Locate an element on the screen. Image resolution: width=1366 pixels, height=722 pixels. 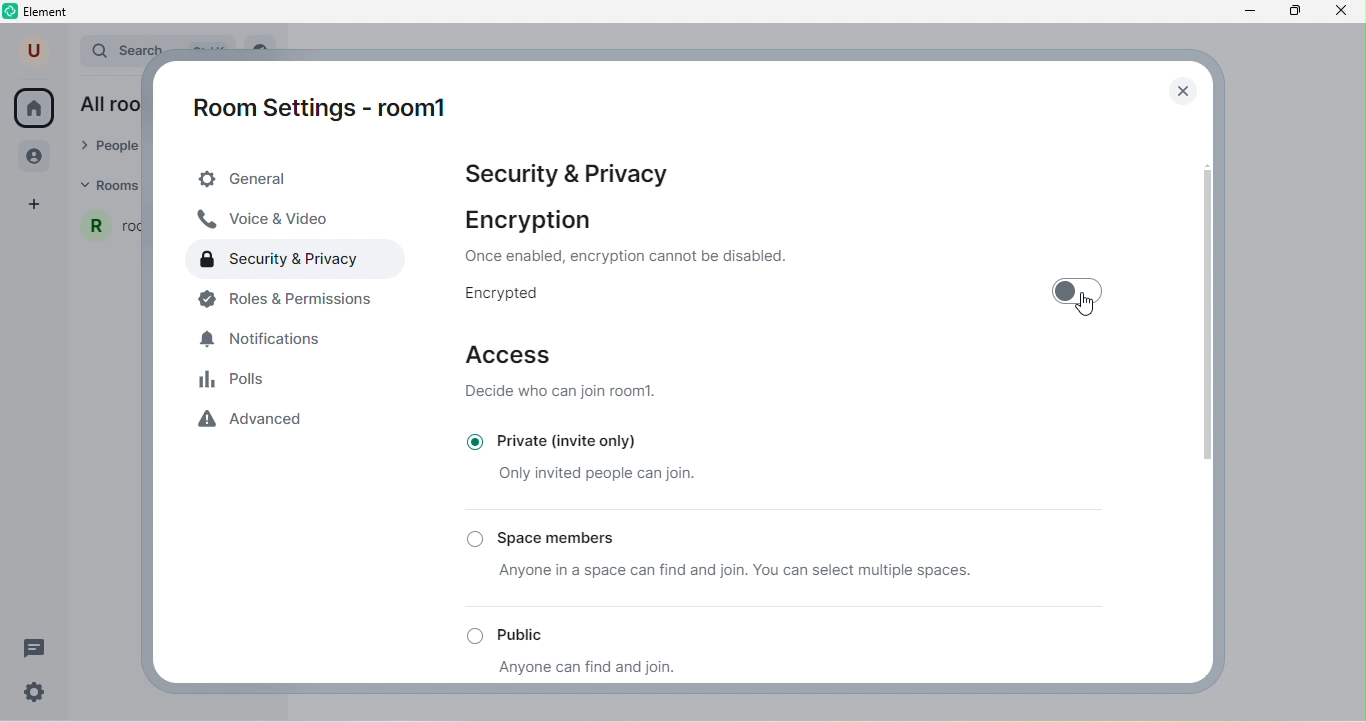
search bar is located at coordinates (130, 51).